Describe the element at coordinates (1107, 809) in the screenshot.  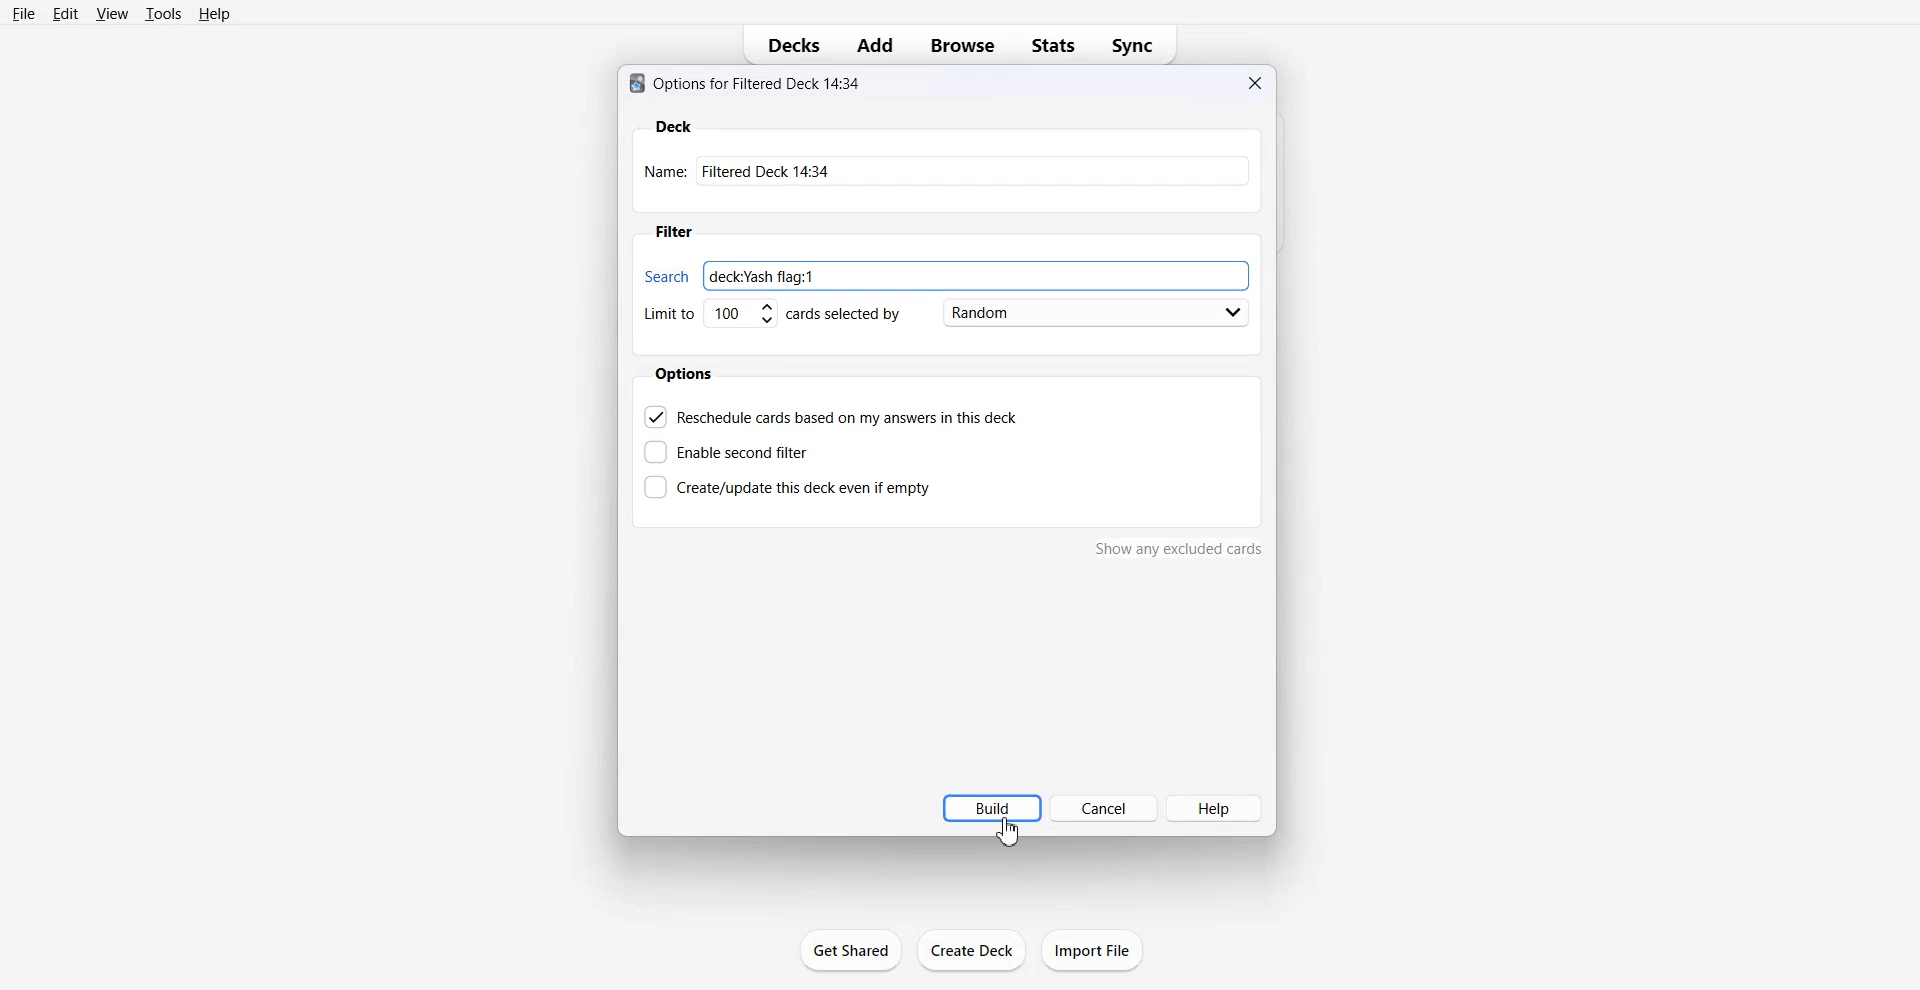
I see `Cancel` at that location.